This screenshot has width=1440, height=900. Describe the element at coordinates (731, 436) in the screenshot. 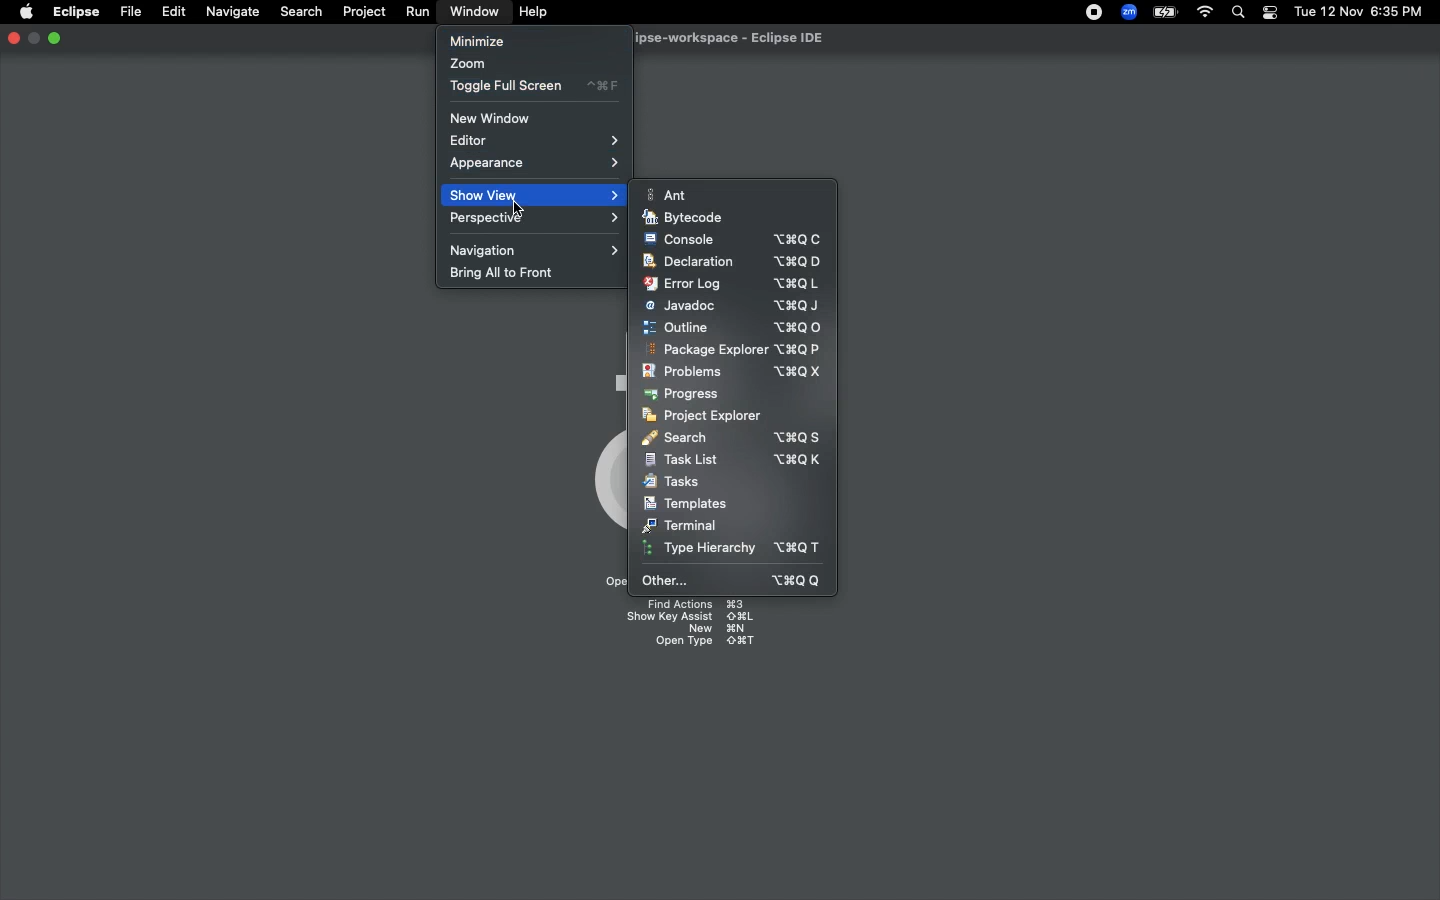

I see `Search` at that location.